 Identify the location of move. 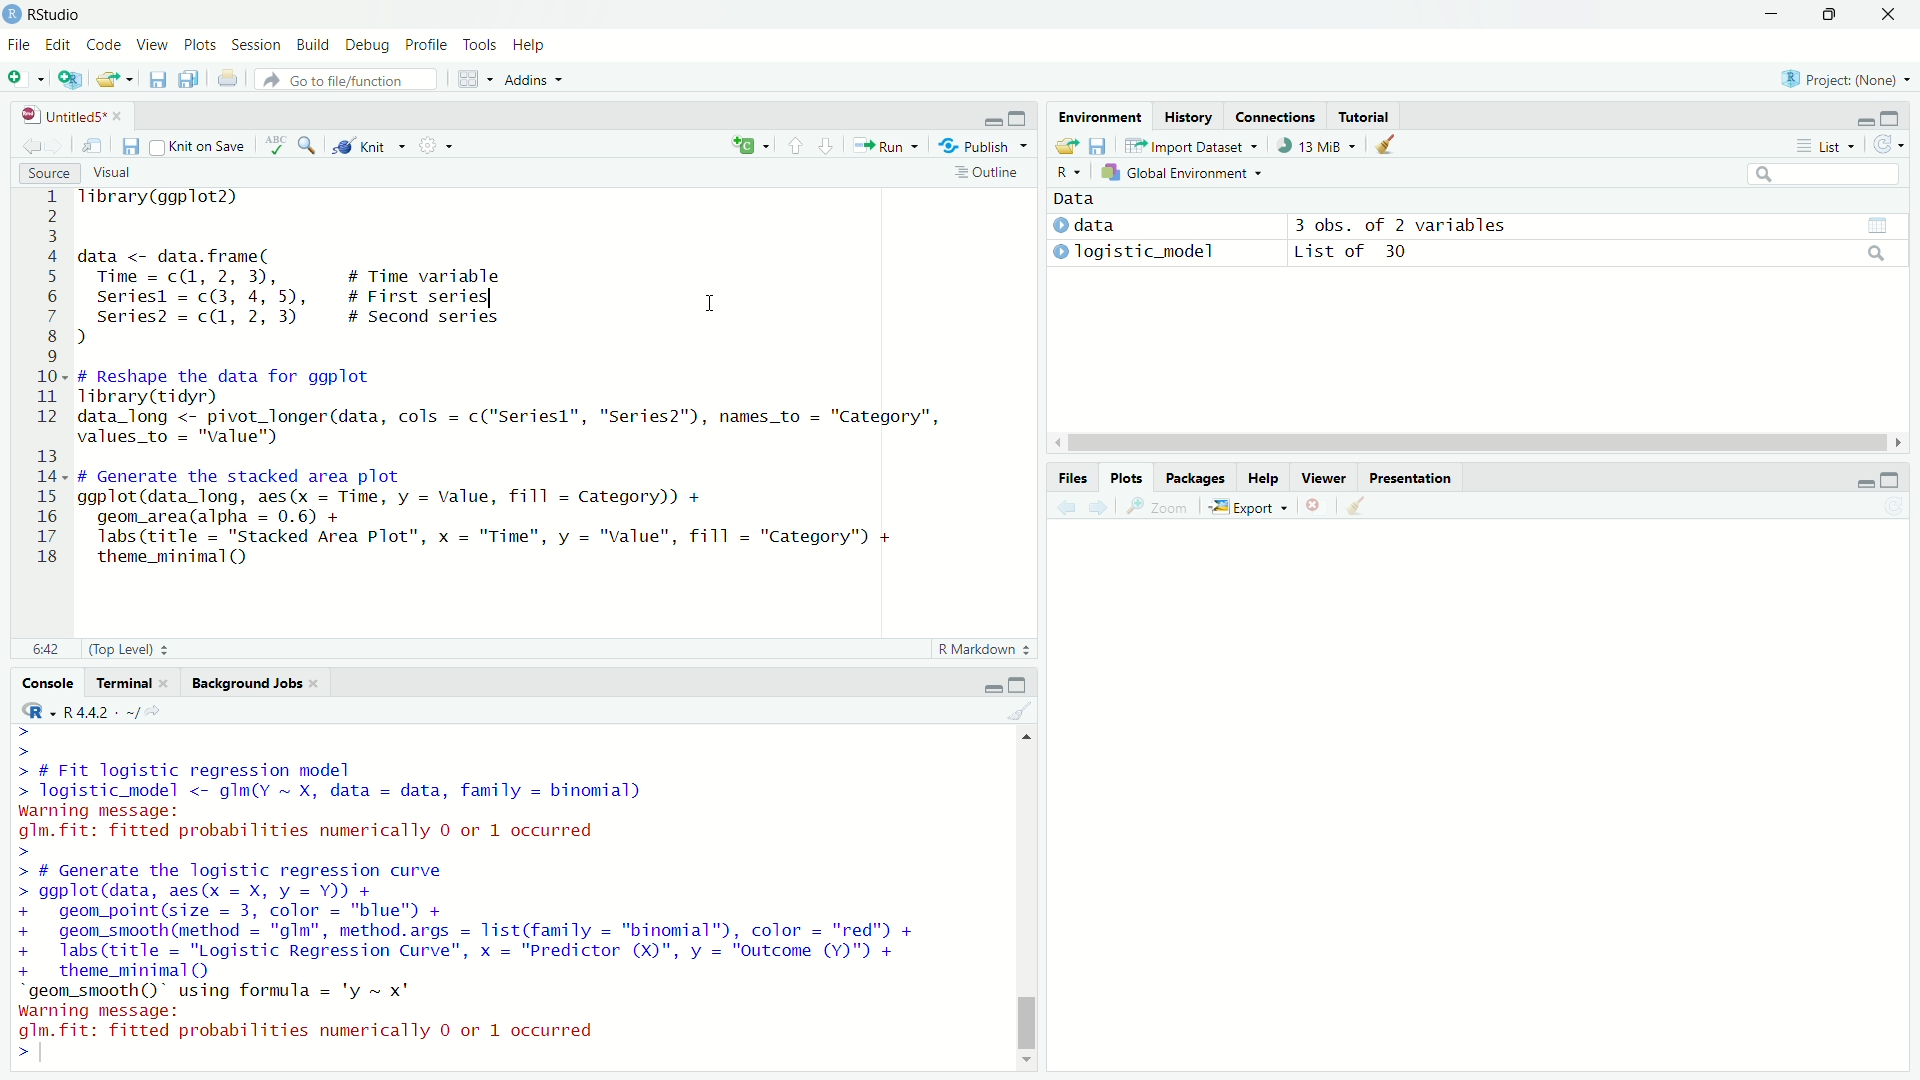
(94, 144).